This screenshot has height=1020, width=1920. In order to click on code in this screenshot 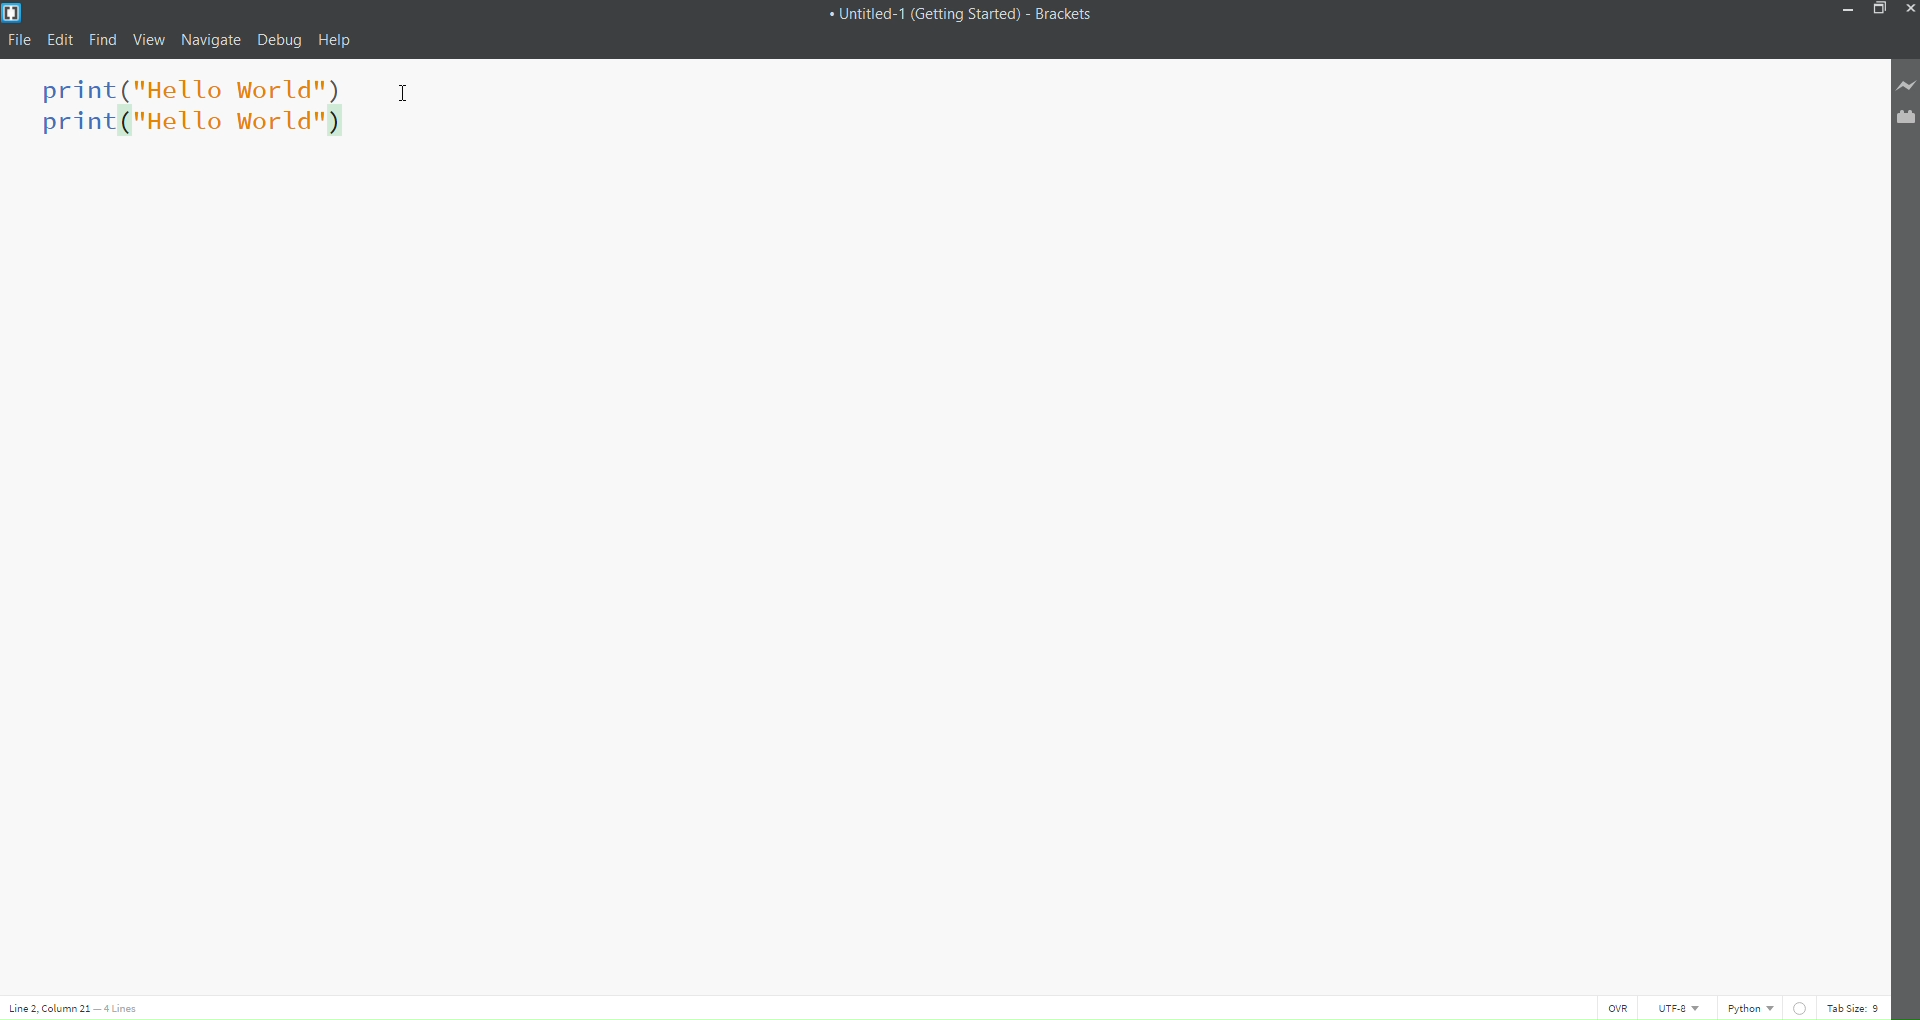, I will do `click(192, 79)`.